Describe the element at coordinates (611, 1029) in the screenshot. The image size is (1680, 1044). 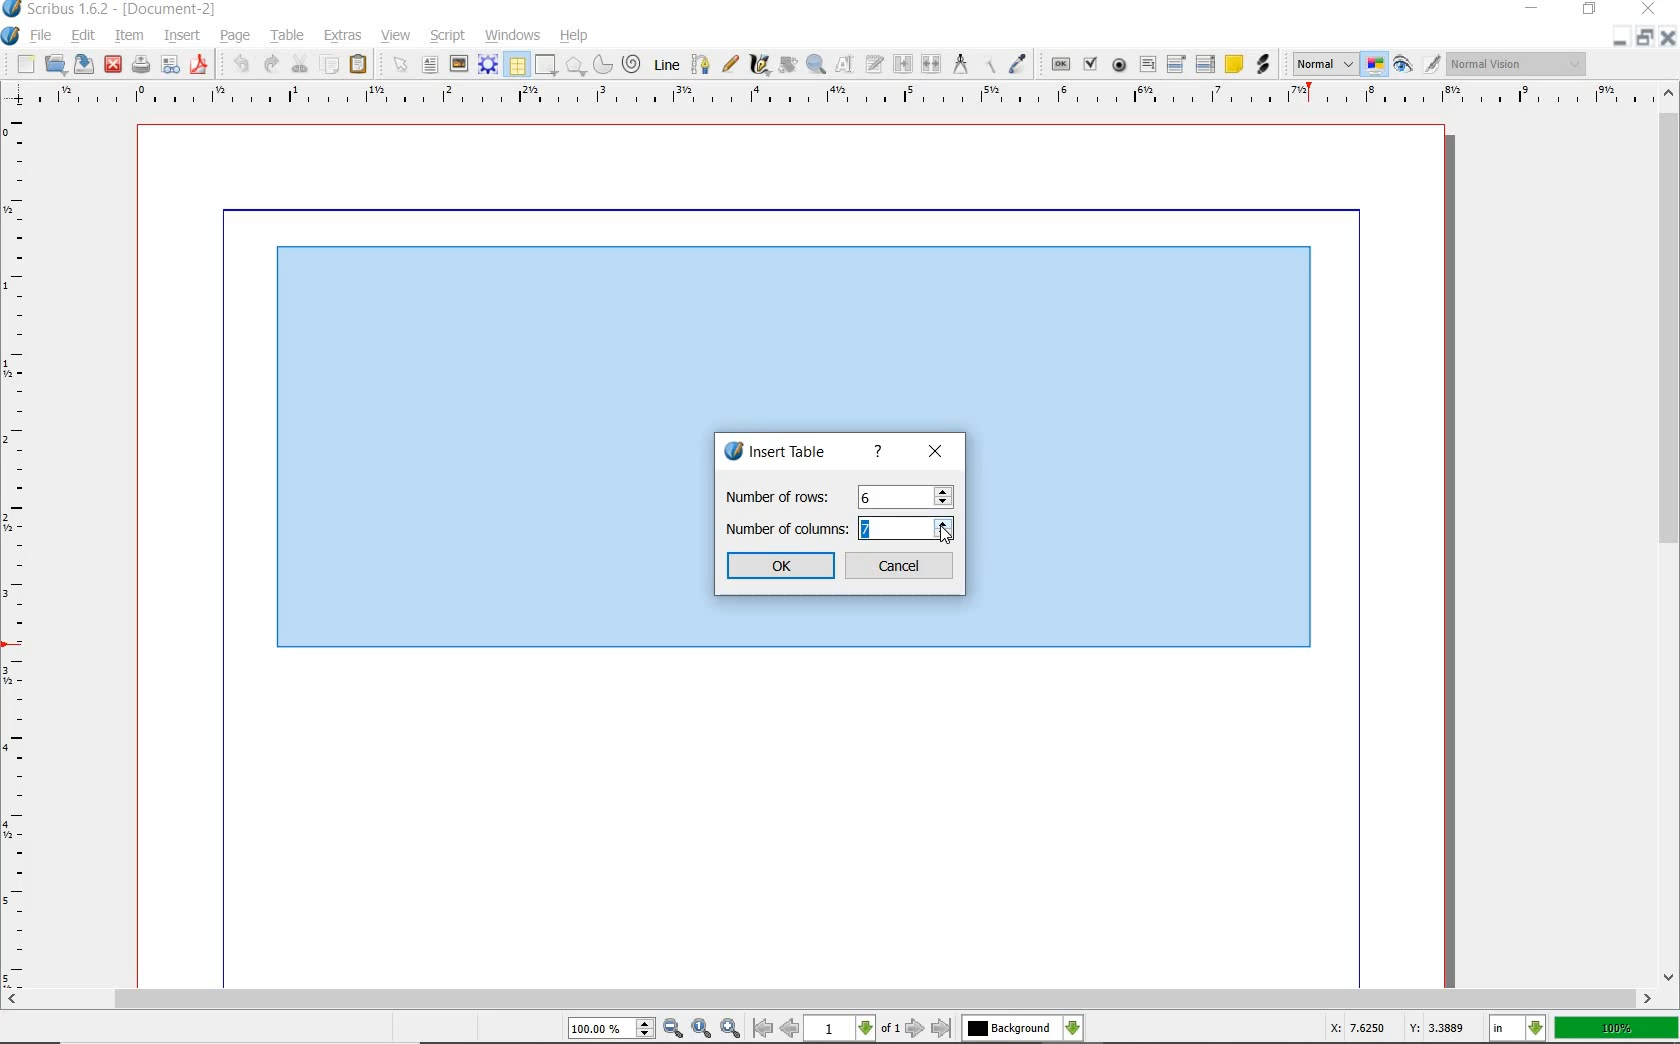
I see `select current zoom level` at that location.